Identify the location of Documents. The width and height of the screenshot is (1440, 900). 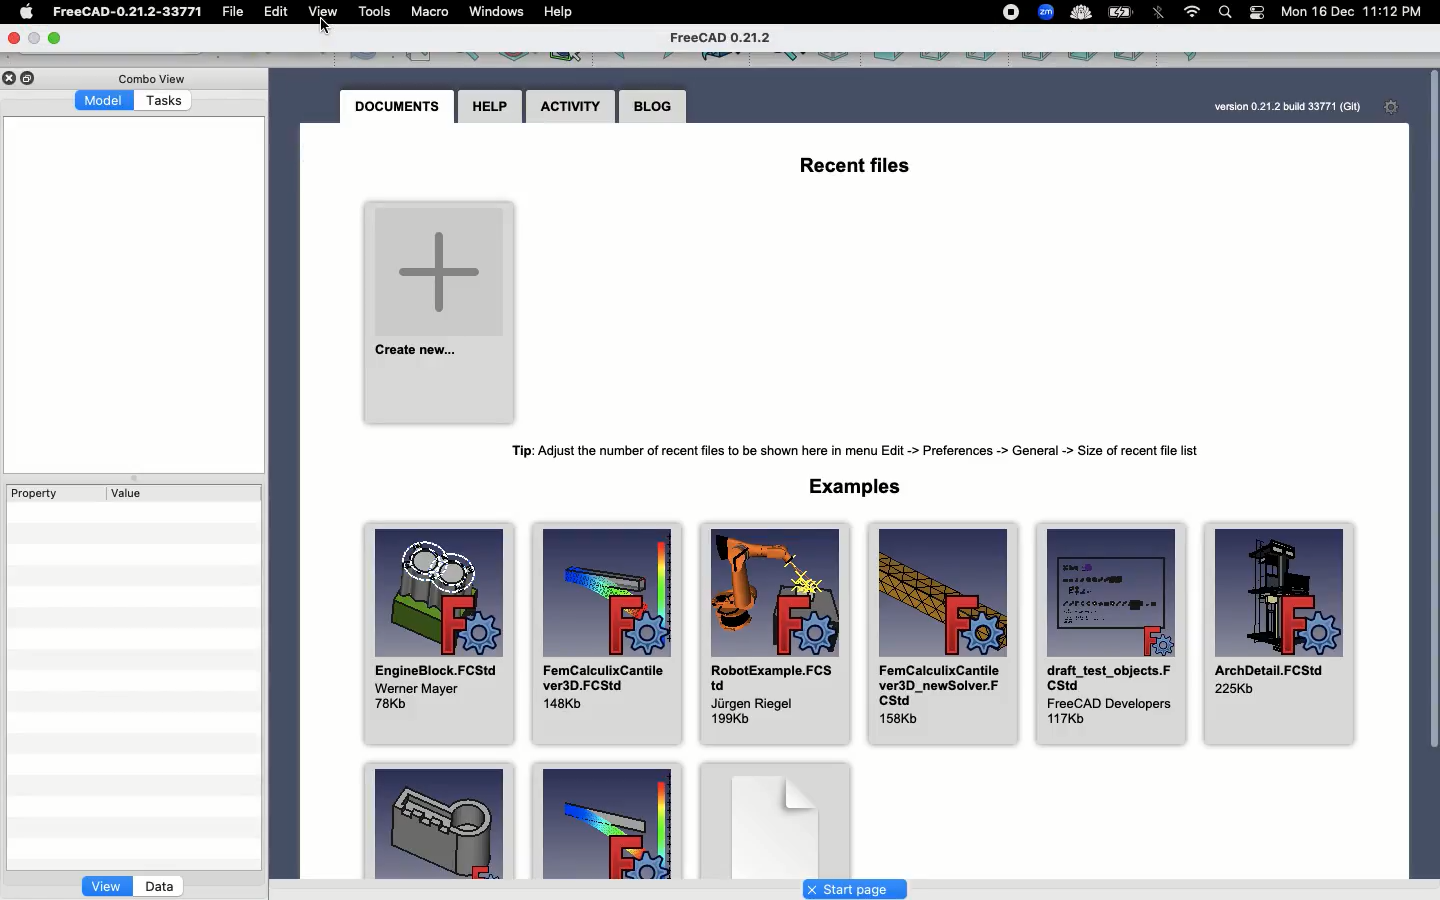
(399, 107).